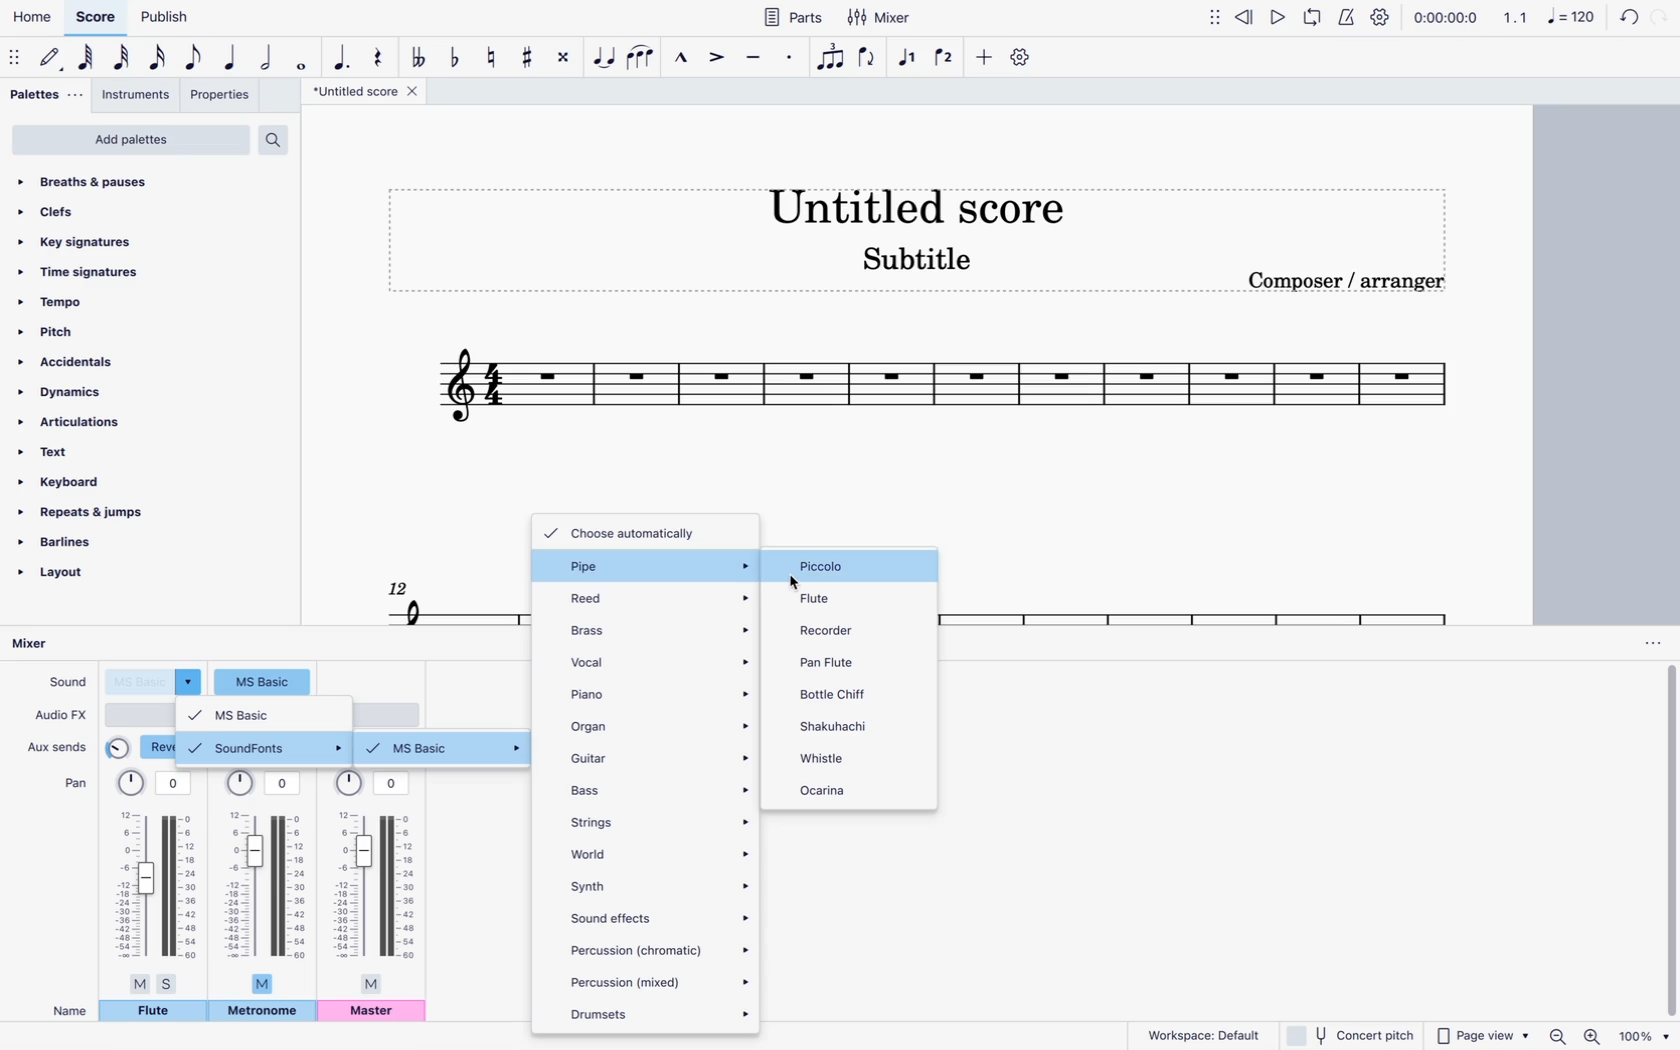 The width and height of the screenshot is (1680, 1050). What do you see at coordinates (76, 579) in the screenshot?
I see `layout` at bounding box center [76, 579].